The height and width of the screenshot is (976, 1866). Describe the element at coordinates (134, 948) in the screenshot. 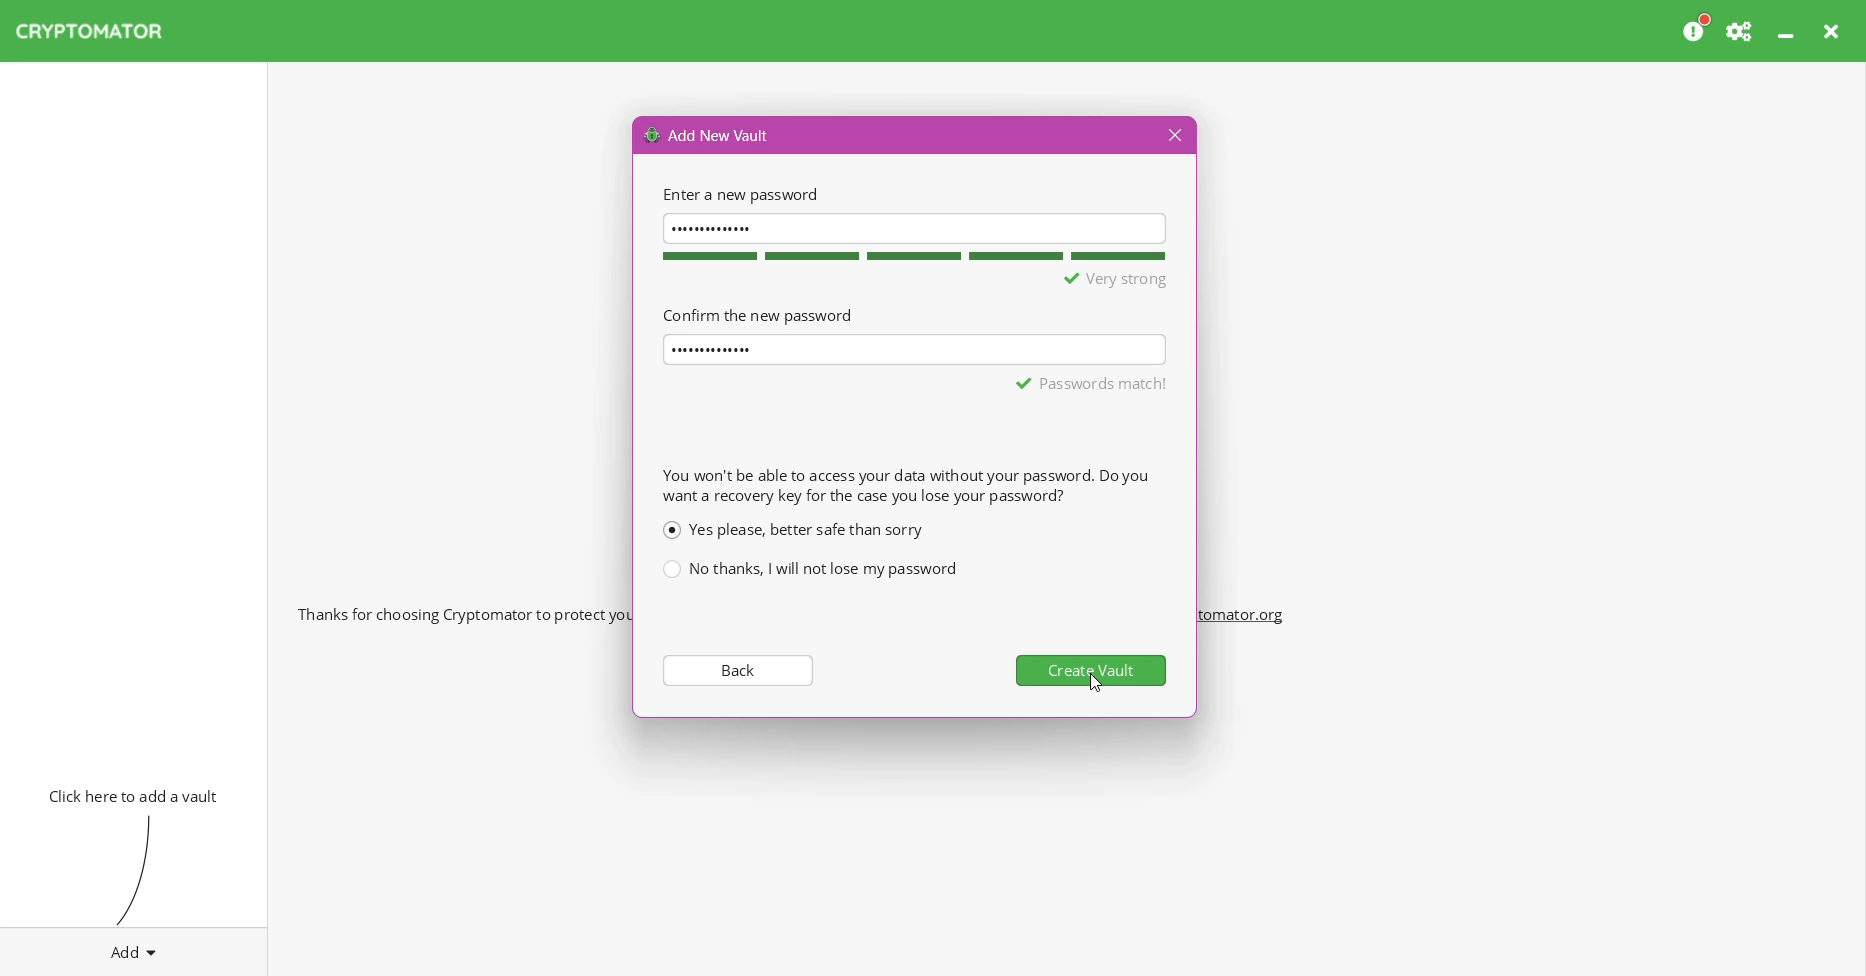

I see `Add` at that location.